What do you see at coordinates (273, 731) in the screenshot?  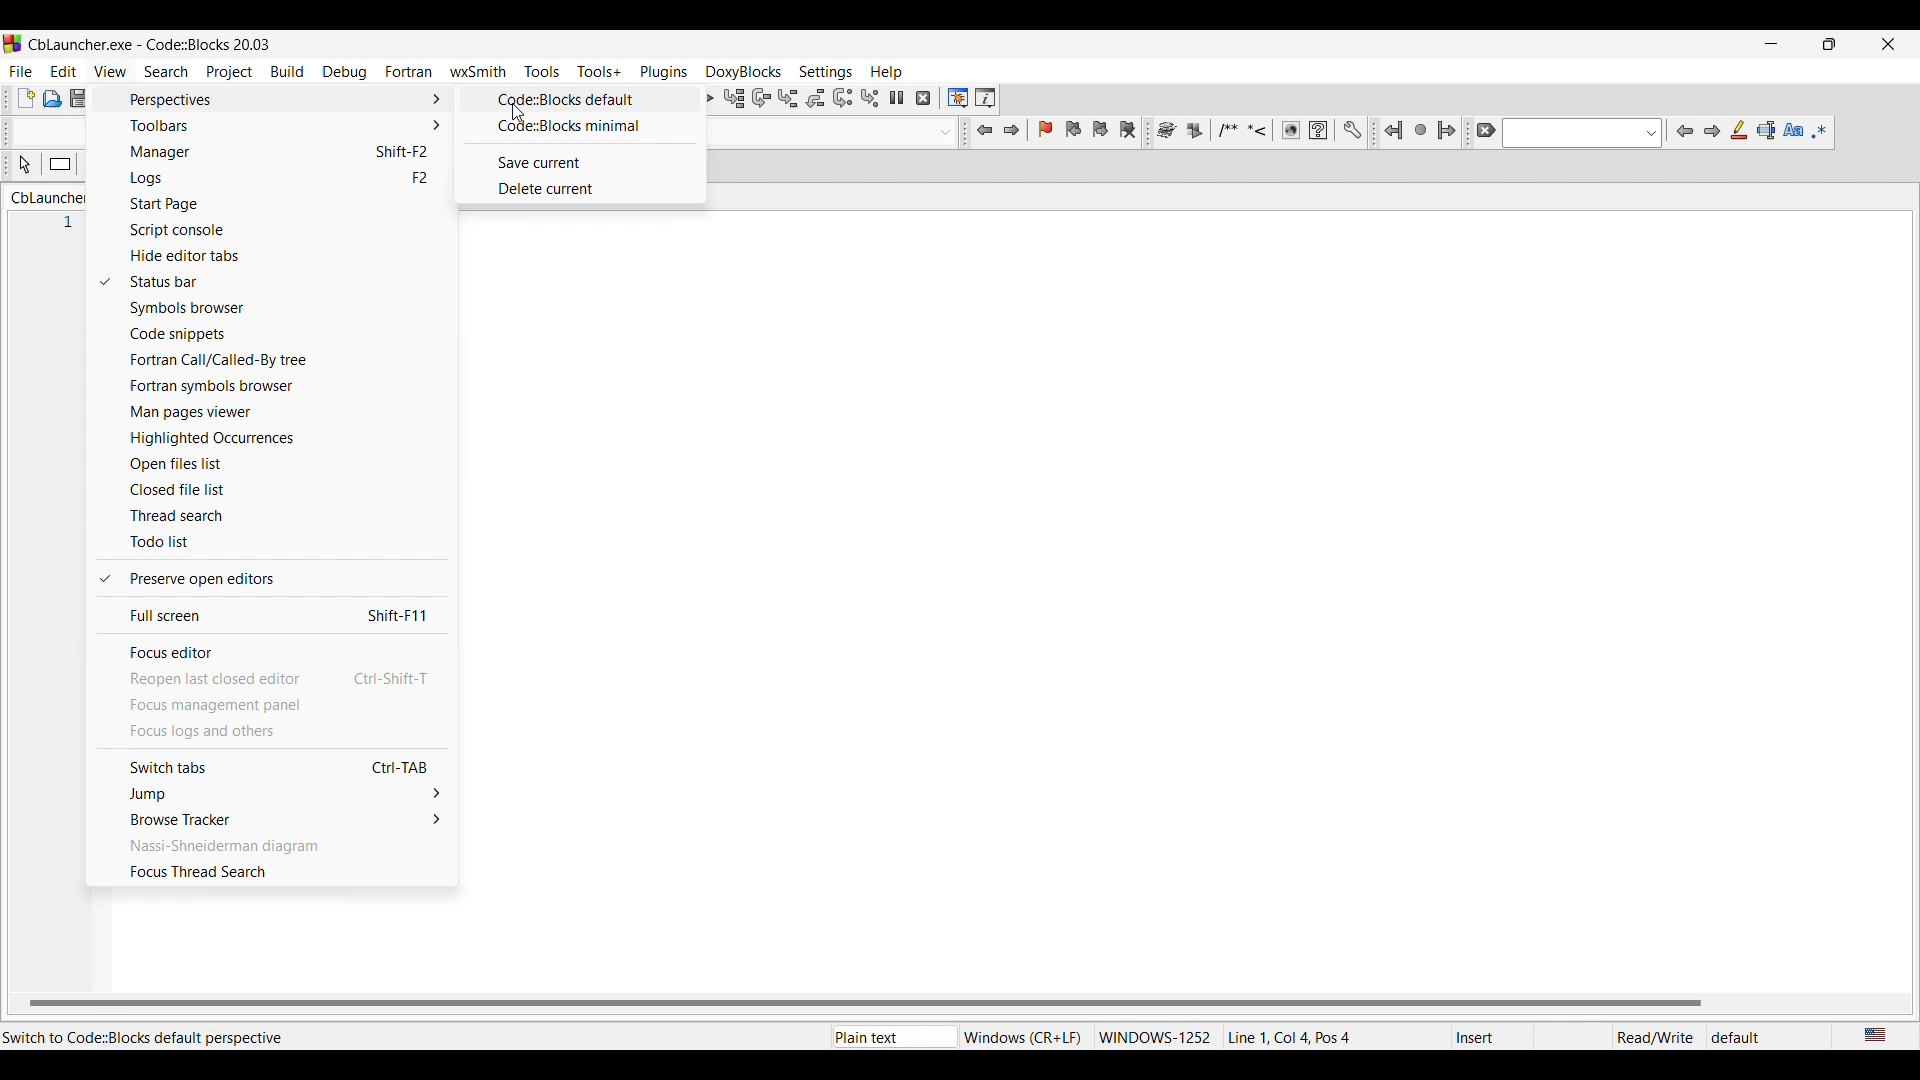 I see `Focus logs and others` at bounding box center [273, 731].